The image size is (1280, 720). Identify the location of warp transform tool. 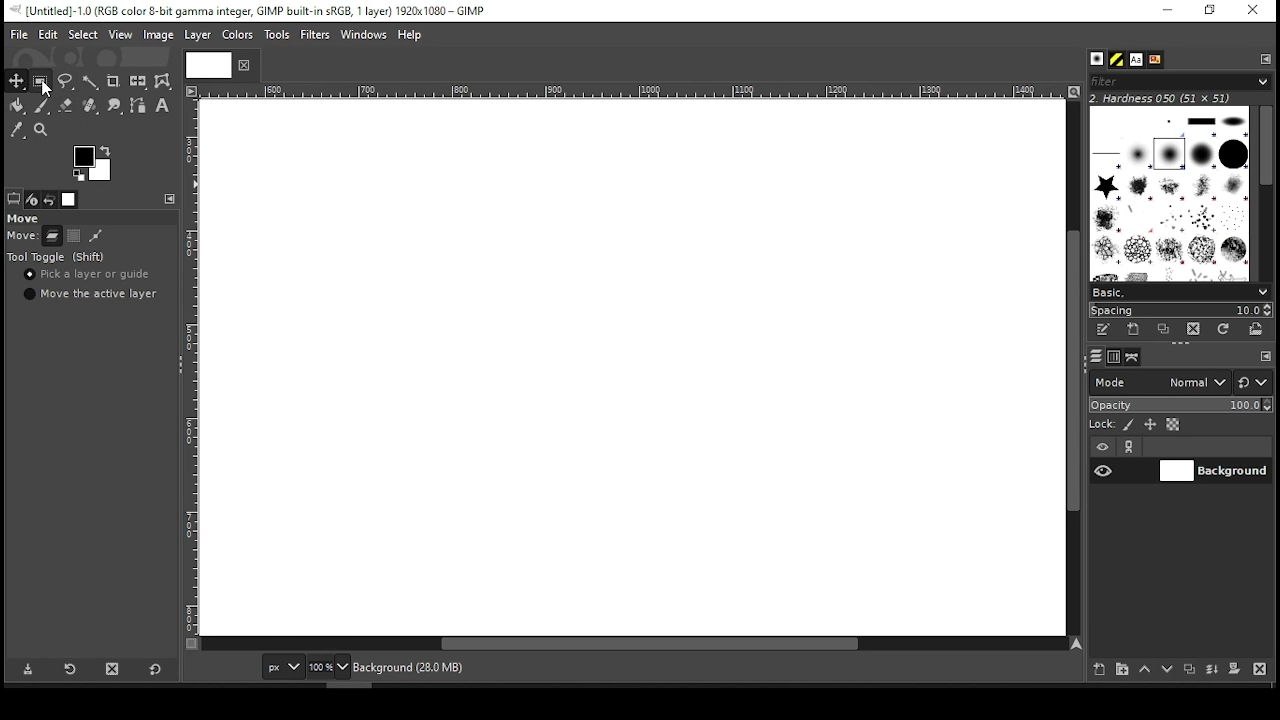
(162, 82).